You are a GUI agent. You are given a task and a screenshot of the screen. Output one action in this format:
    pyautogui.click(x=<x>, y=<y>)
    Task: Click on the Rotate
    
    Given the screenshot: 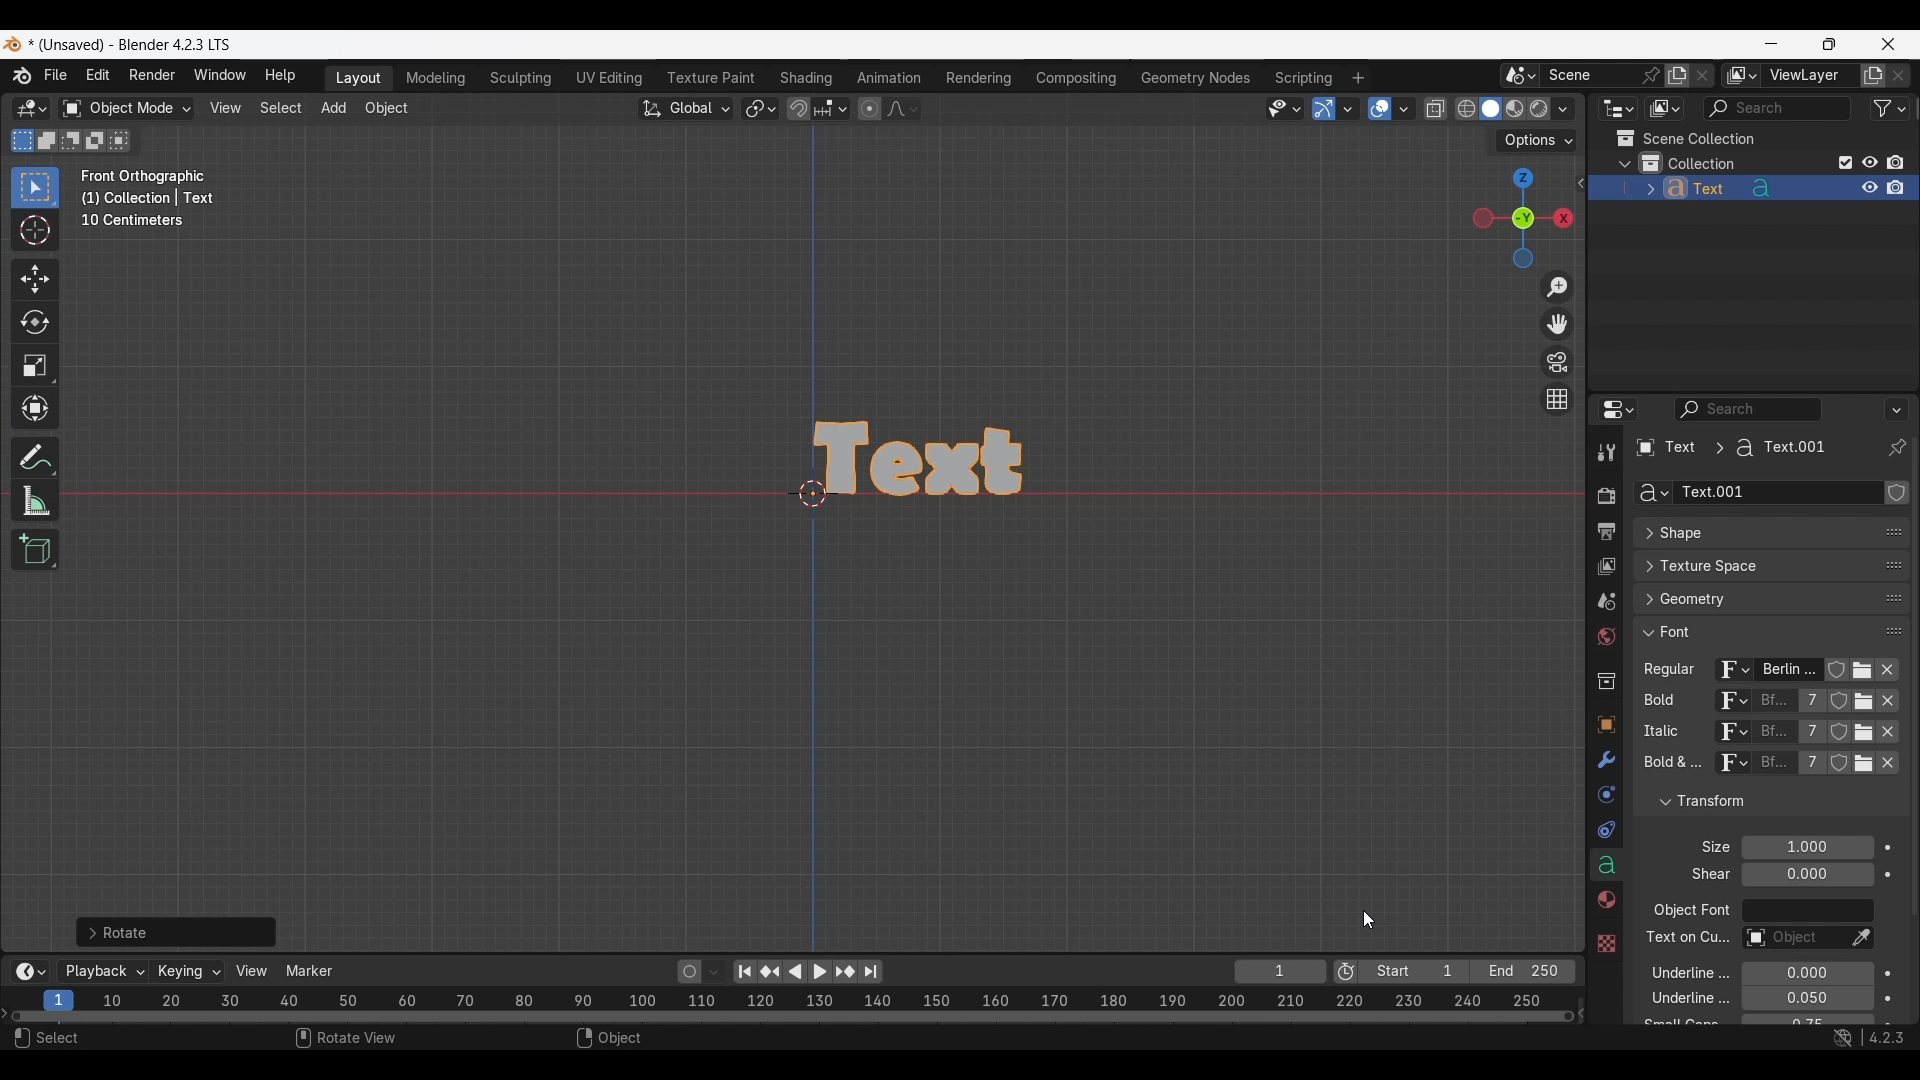 What is the action you would take?
    pyautogui.click(x=35, y=322)
    